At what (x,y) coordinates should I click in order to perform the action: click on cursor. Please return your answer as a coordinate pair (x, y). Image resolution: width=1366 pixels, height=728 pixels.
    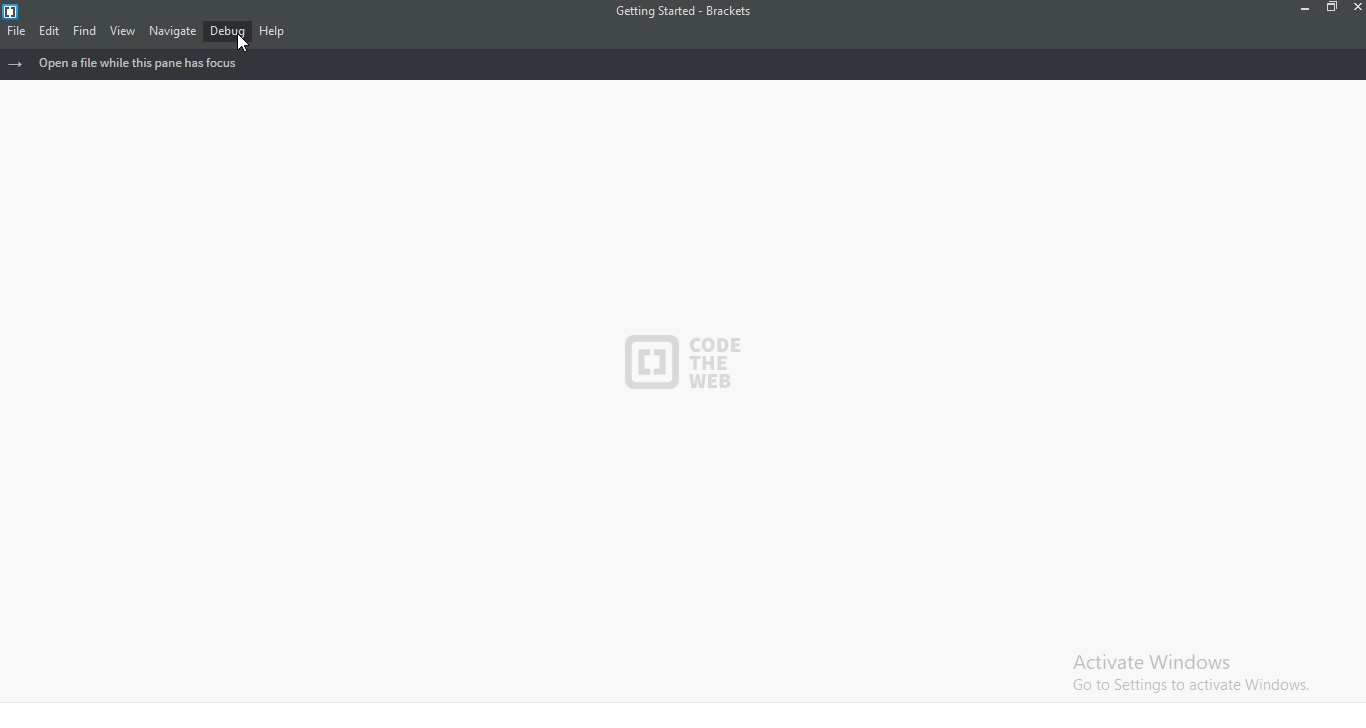
    Looking at the image, I should click on (247, 43).